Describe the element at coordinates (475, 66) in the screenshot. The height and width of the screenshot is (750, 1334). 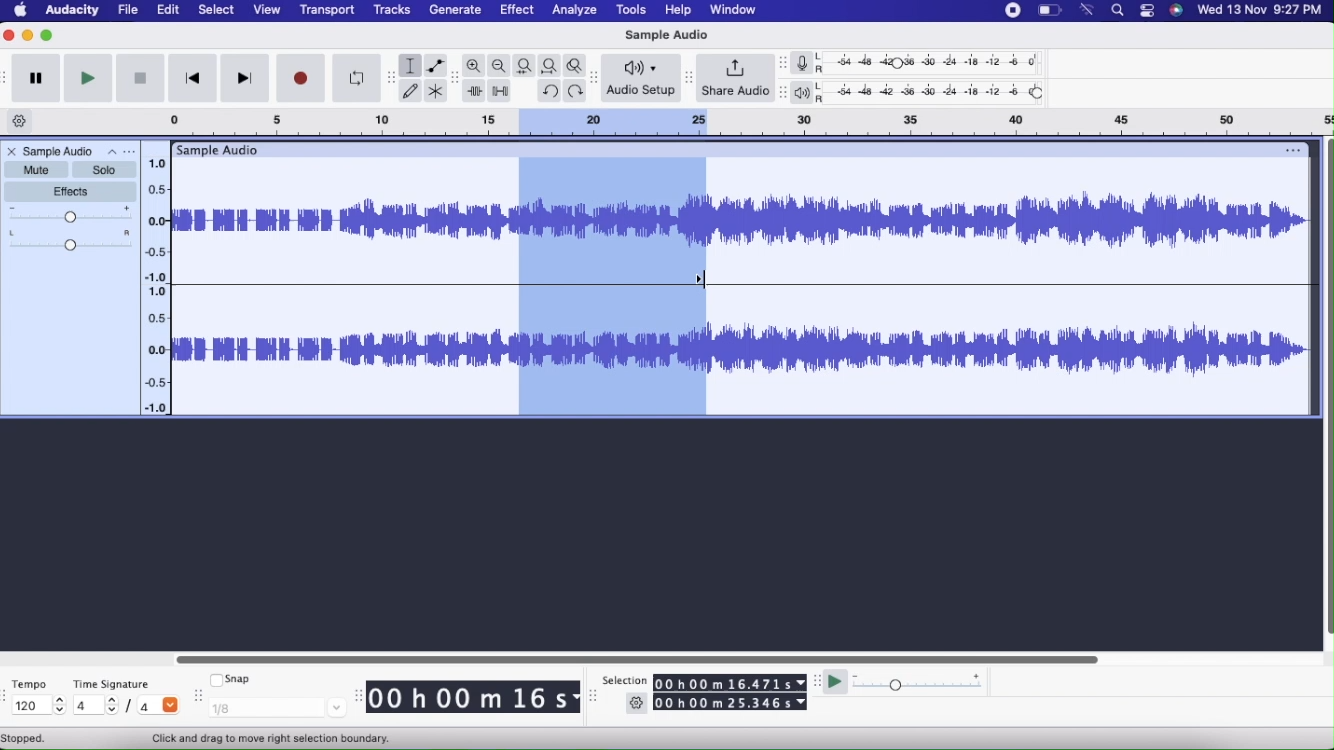
I see `Zoom` at that location.